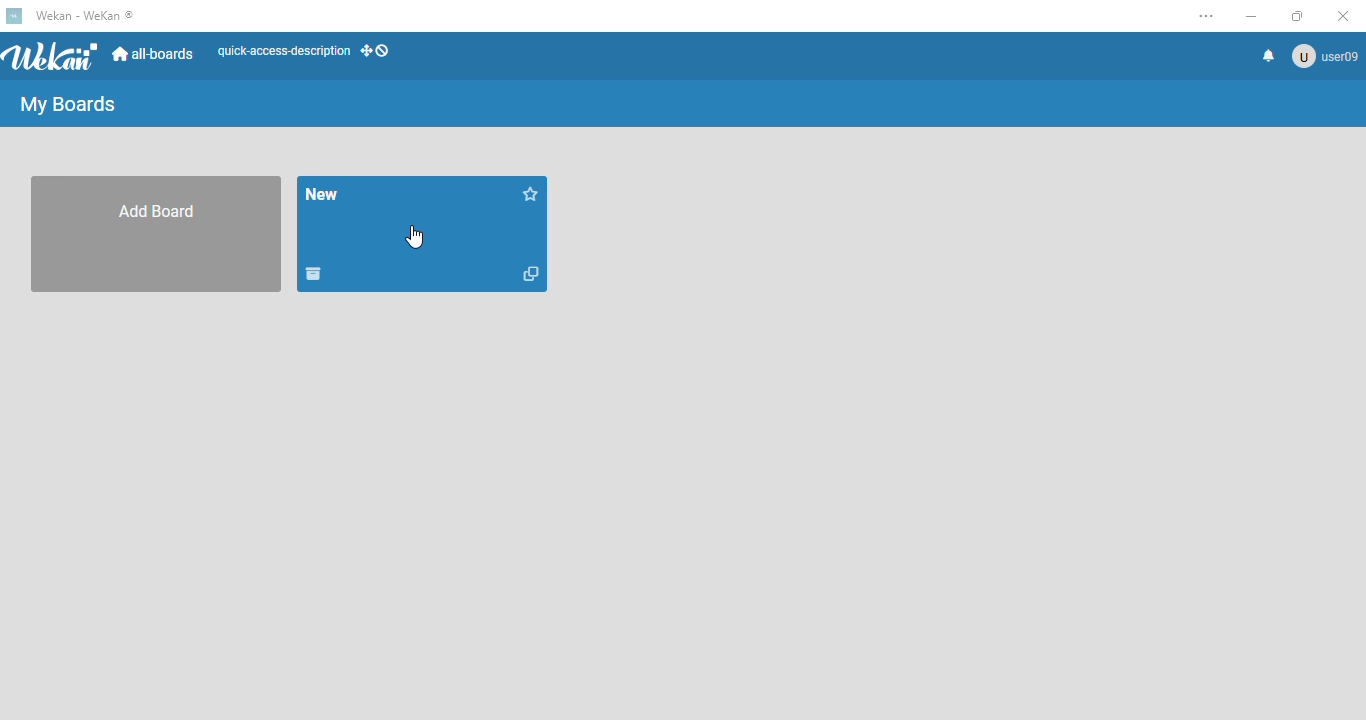 Image resolution: width=1366 pixels, height=720 pixels. I want to click on logo, so click(15, 16).